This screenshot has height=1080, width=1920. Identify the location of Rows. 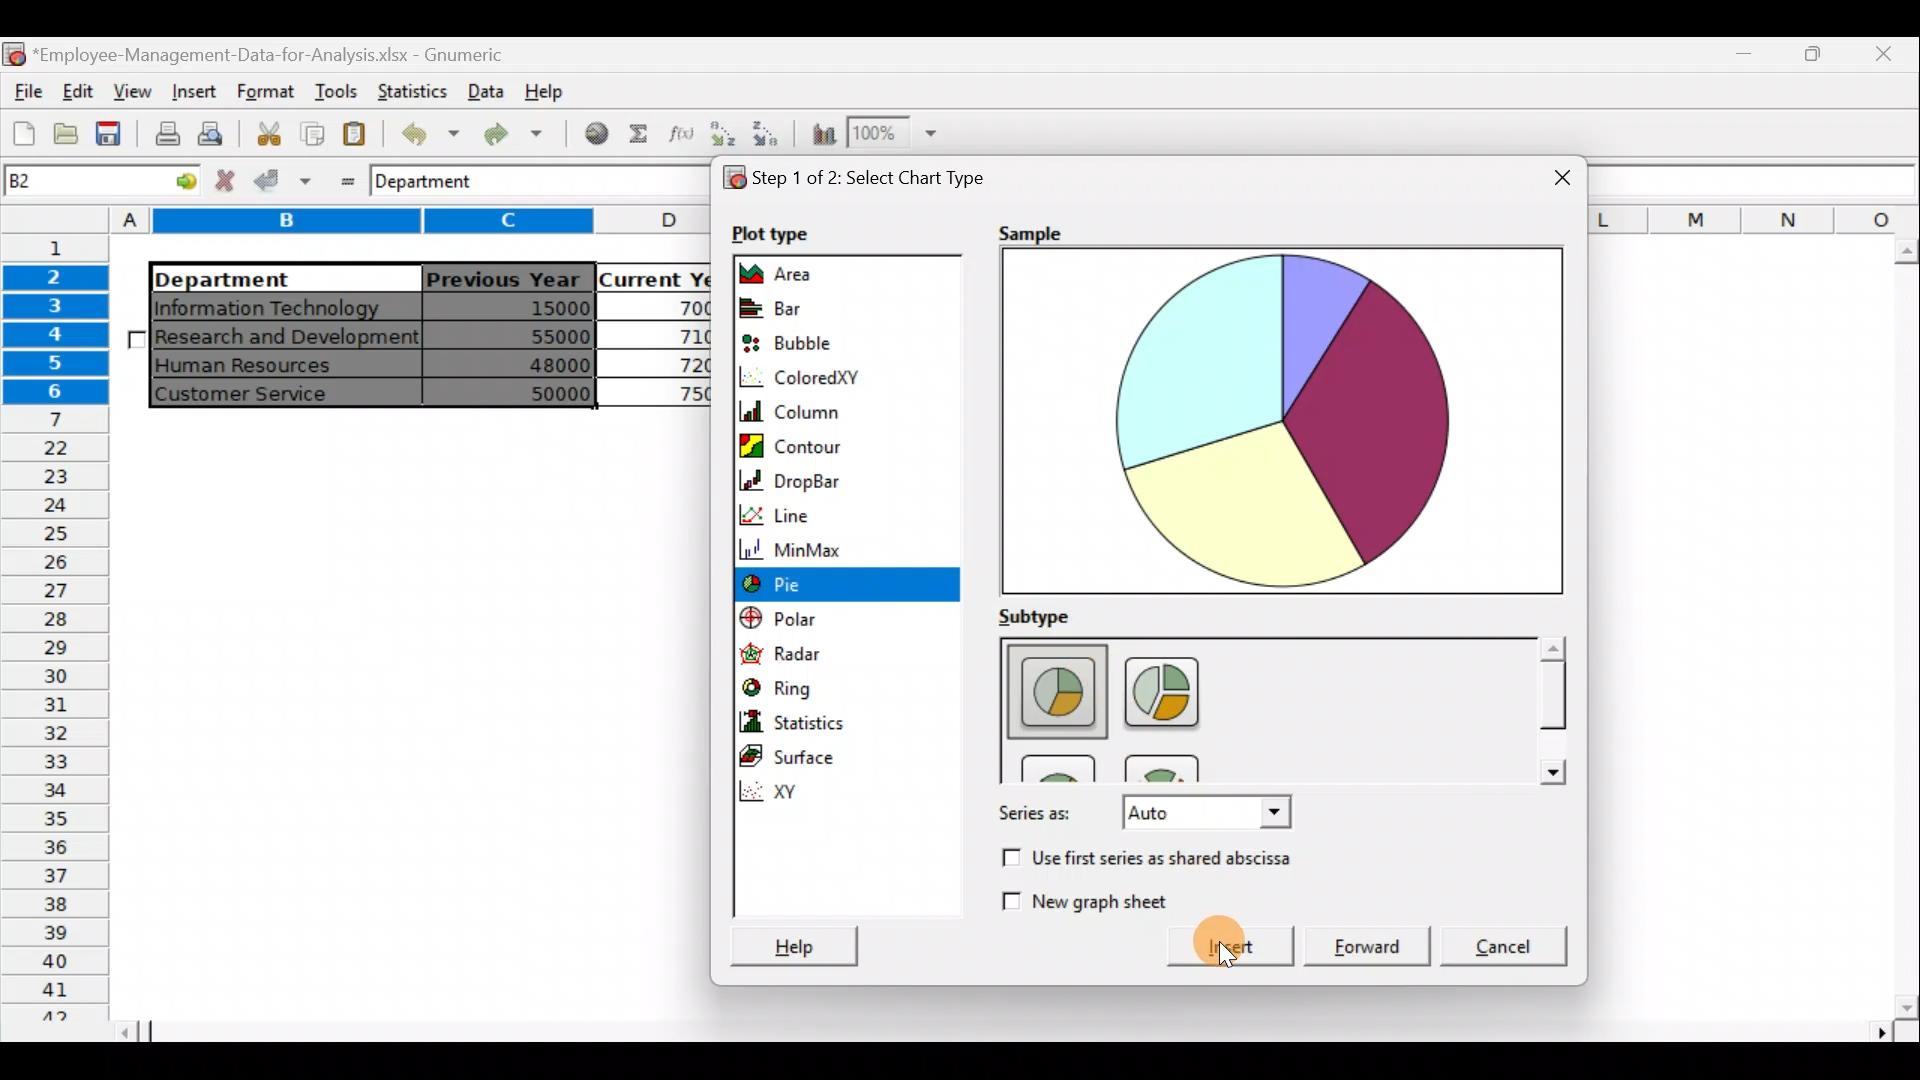
(59, 627).